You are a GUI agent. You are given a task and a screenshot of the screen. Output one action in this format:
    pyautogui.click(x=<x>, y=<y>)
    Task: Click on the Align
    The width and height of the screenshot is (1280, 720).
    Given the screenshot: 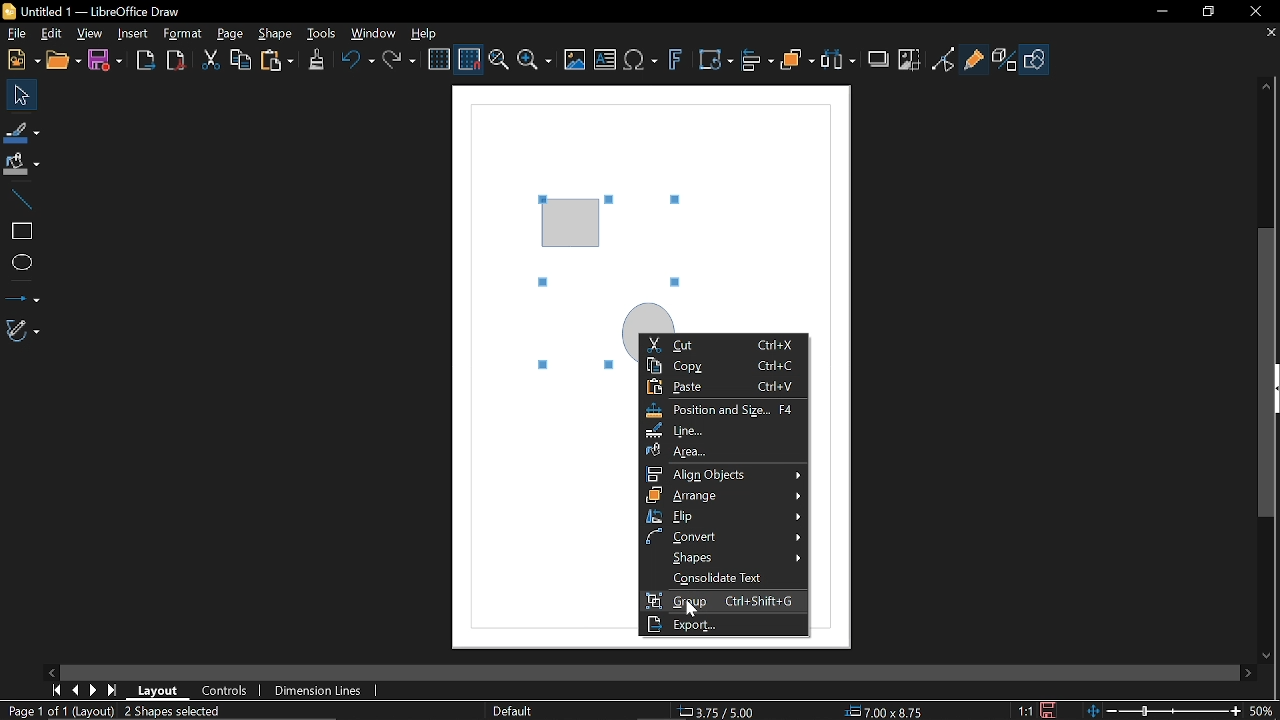 What is the action you would take?
    pyautogui.click(x=757, y=62)
    